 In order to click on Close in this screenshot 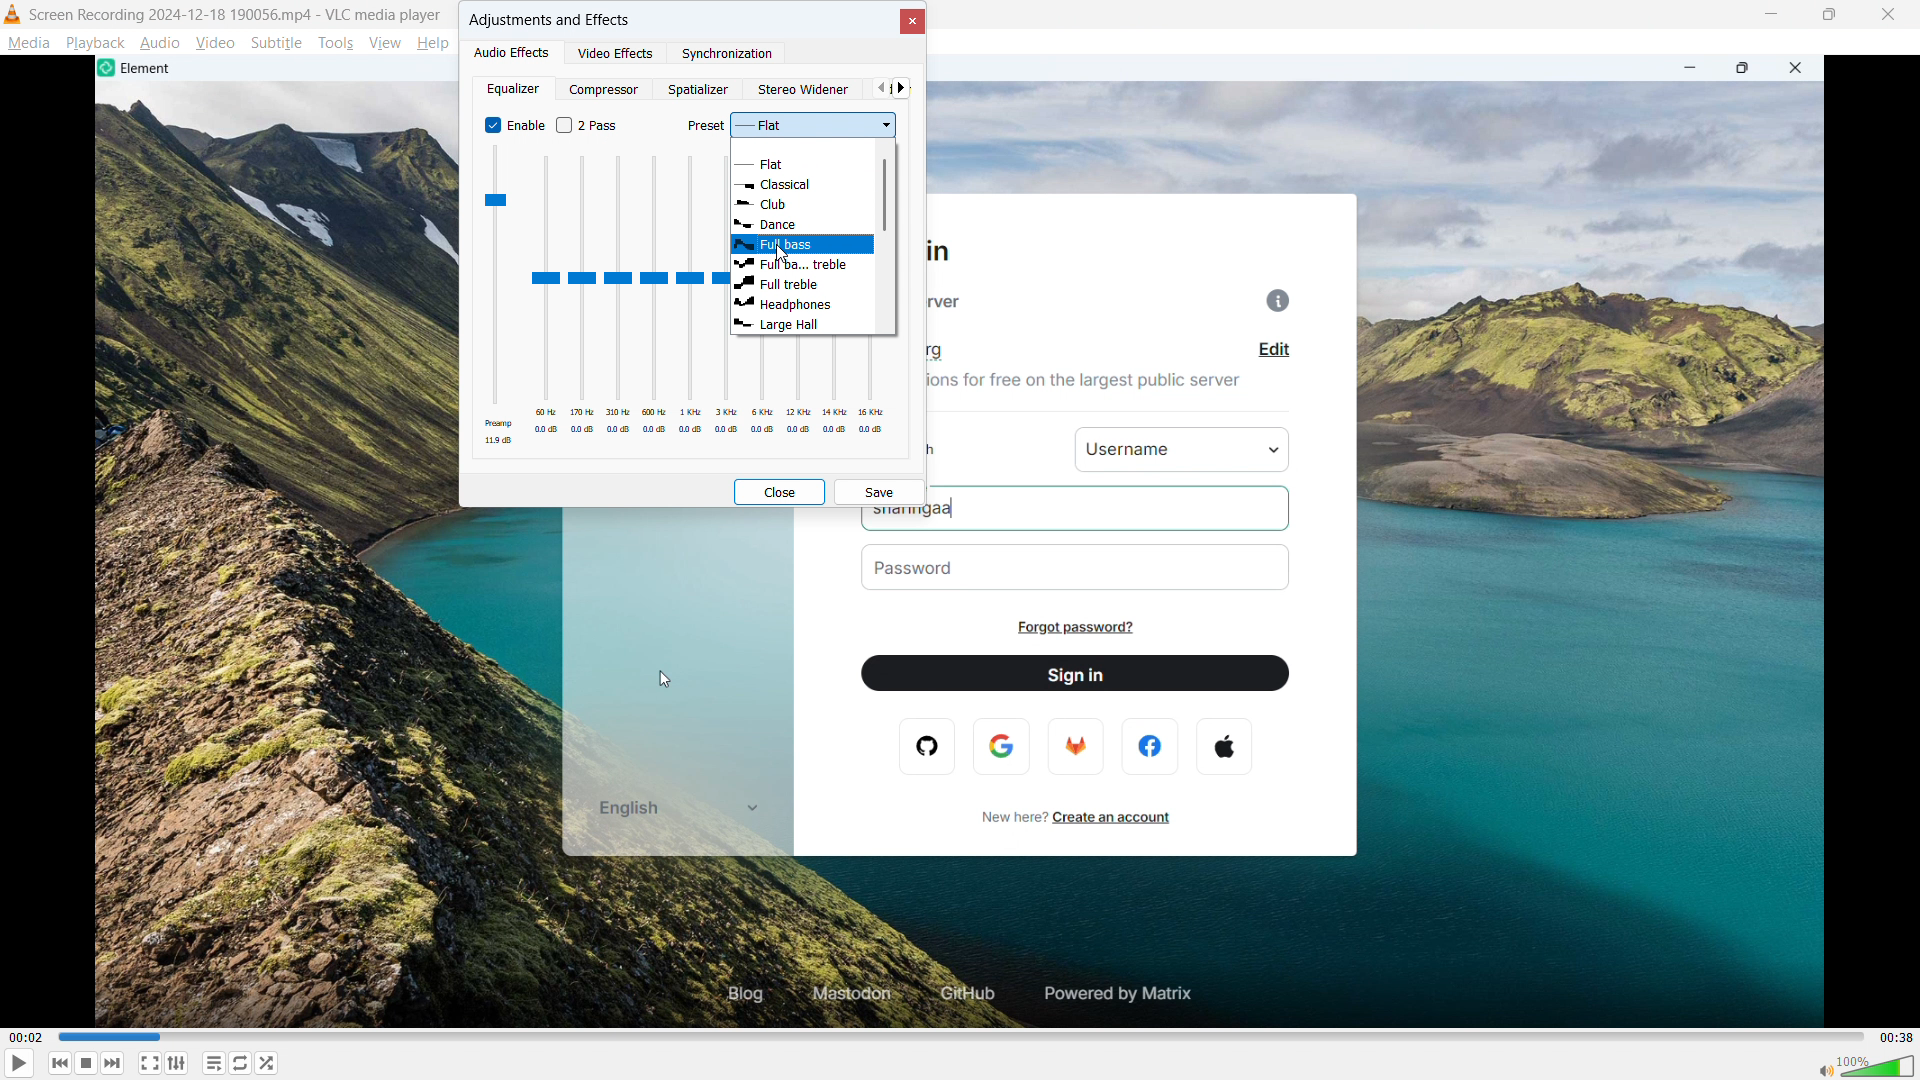, I will do `click(778, 491)`.